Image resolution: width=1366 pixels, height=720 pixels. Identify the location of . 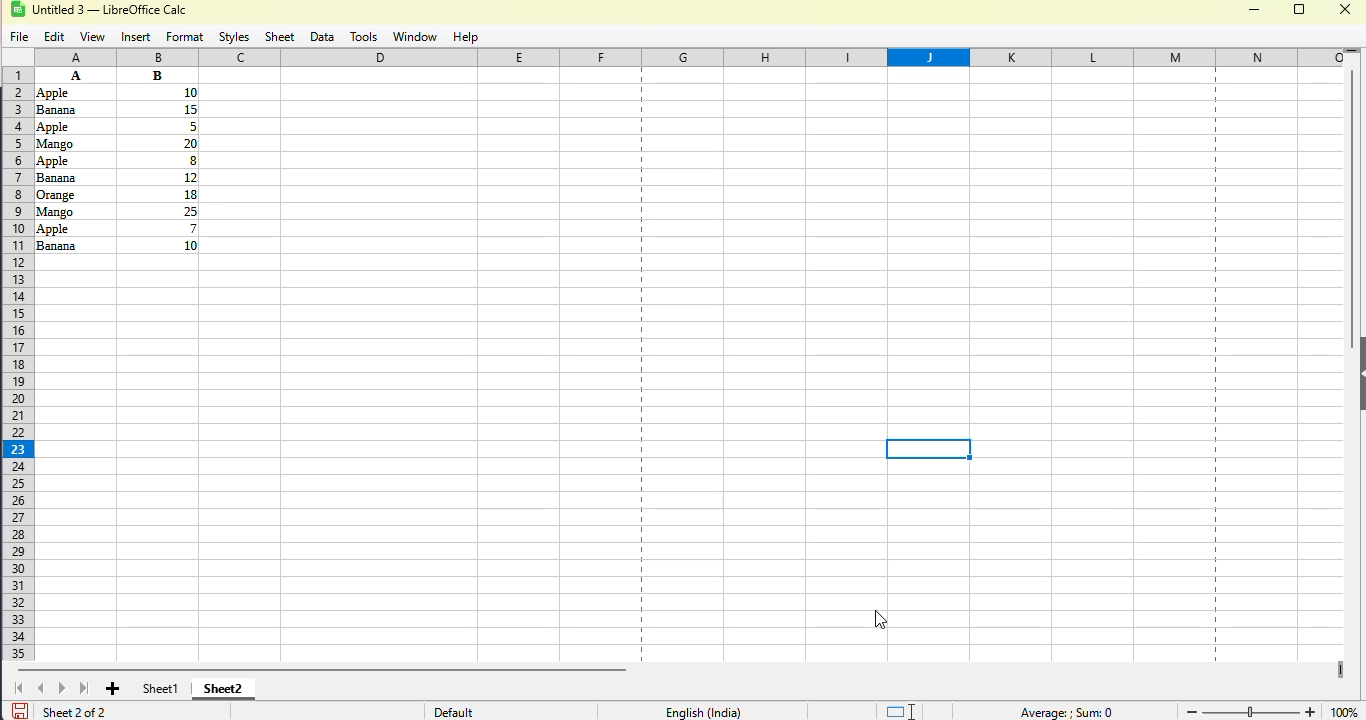
(157, 109).